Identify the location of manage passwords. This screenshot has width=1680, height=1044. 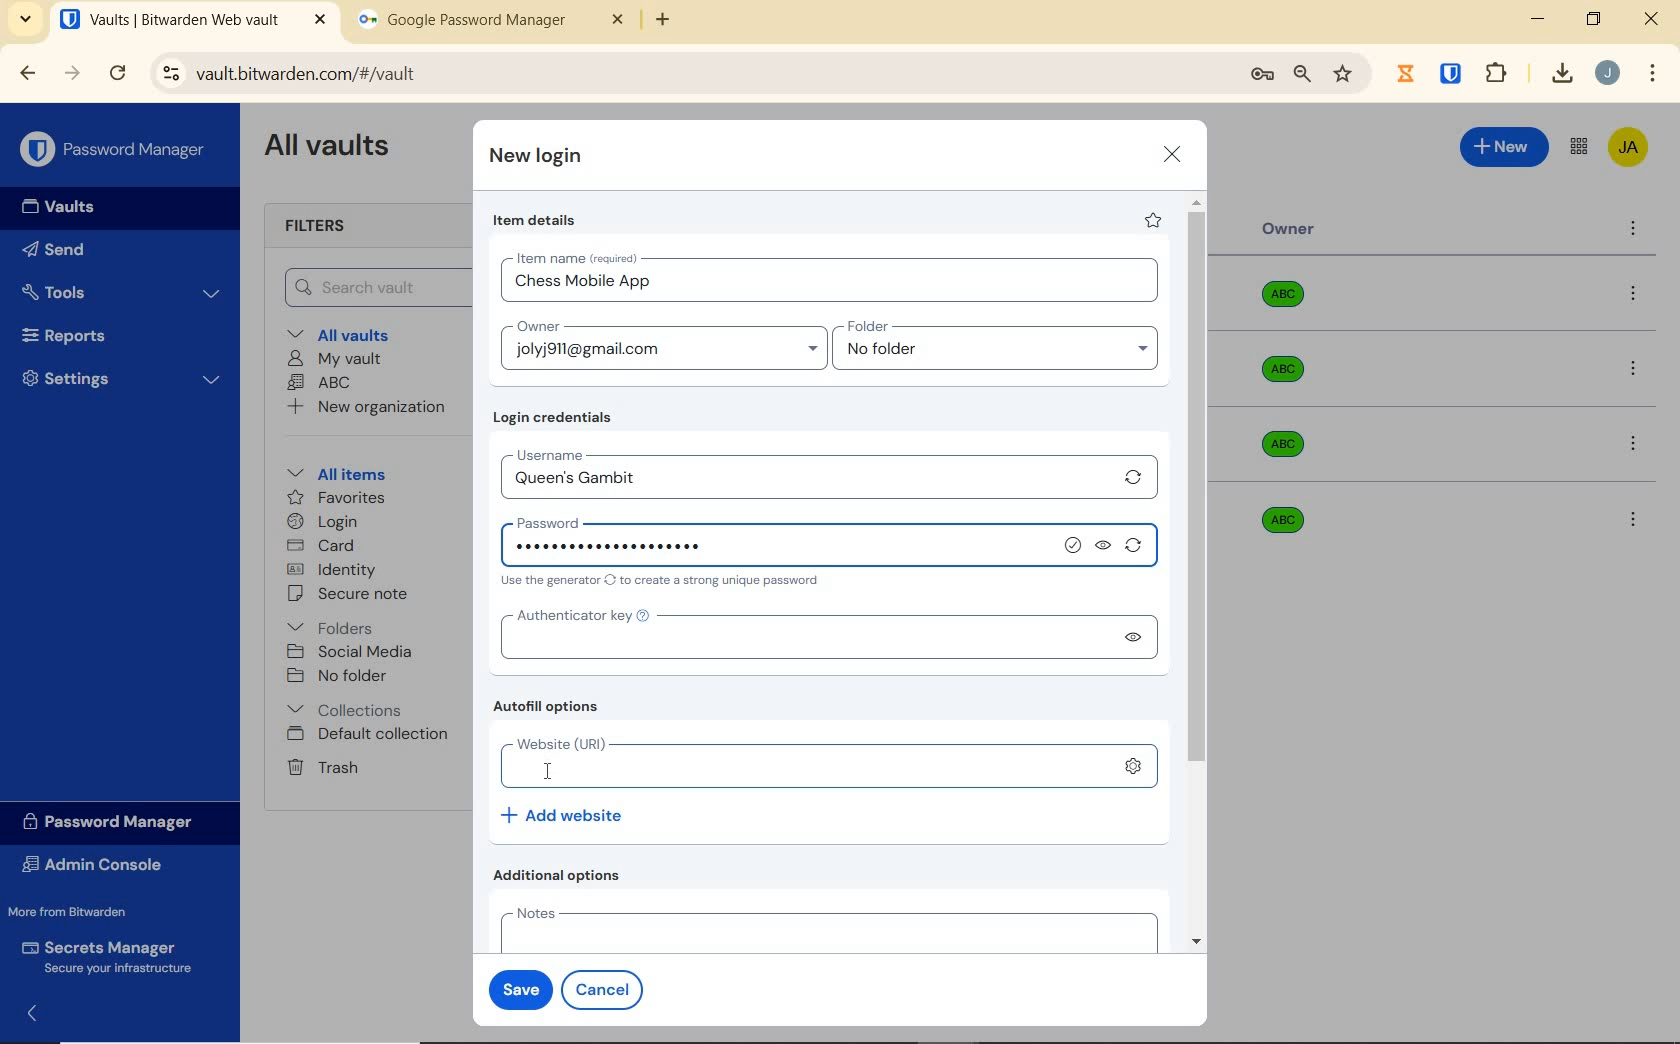
(1262, 75).